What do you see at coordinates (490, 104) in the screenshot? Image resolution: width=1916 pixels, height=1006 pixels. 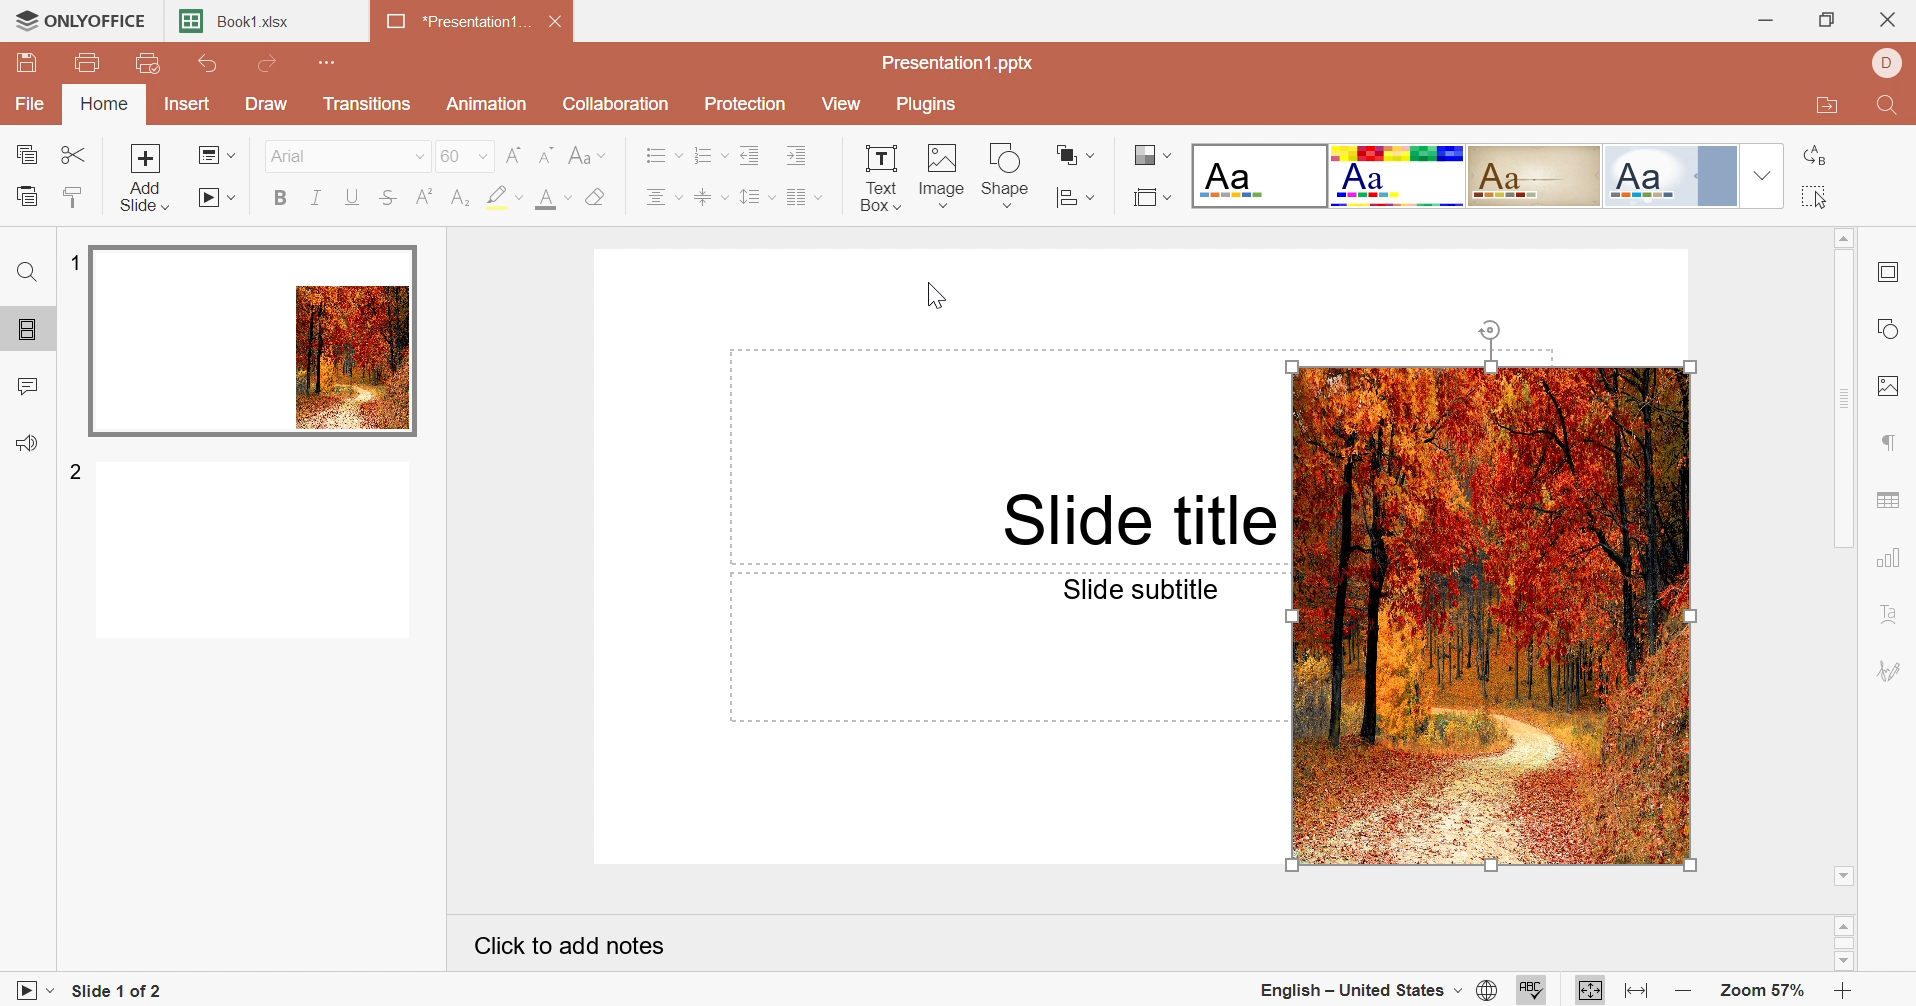 I see `Animation` at bounding box center [490, 104].